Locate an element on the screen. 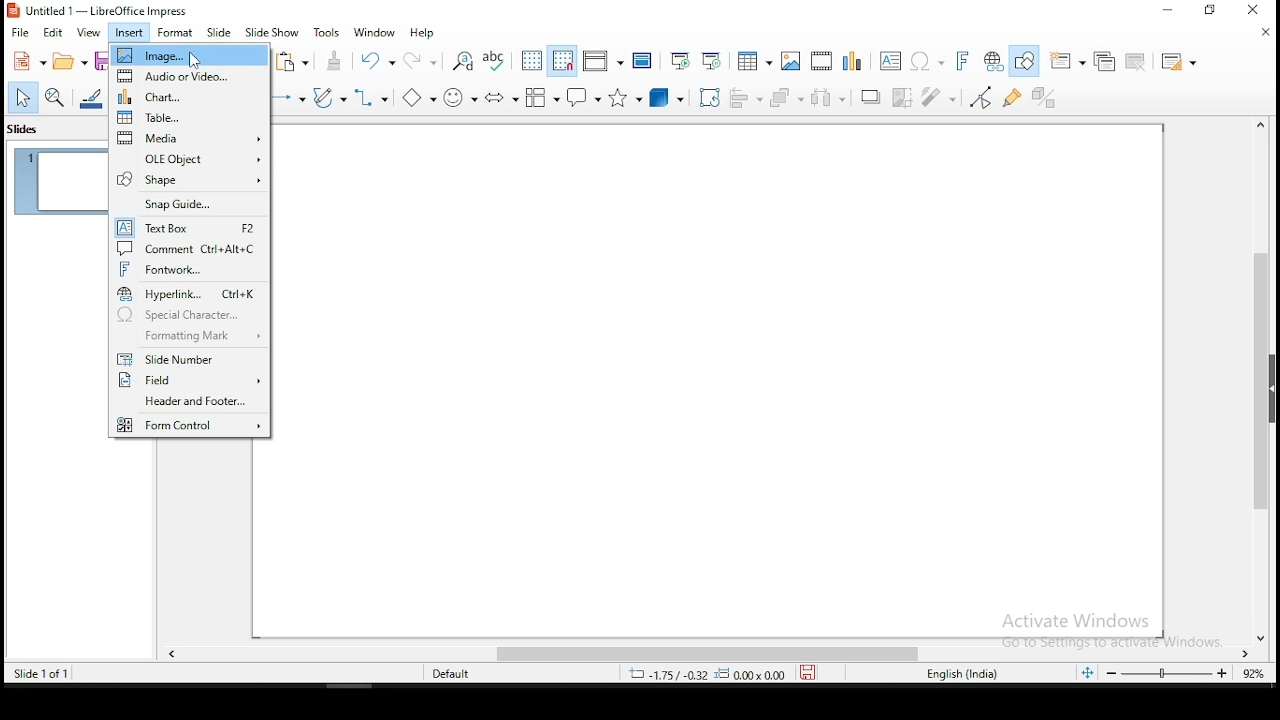 The image size is (1280, 720). zoom and pan is located at coordinates (56, 98).